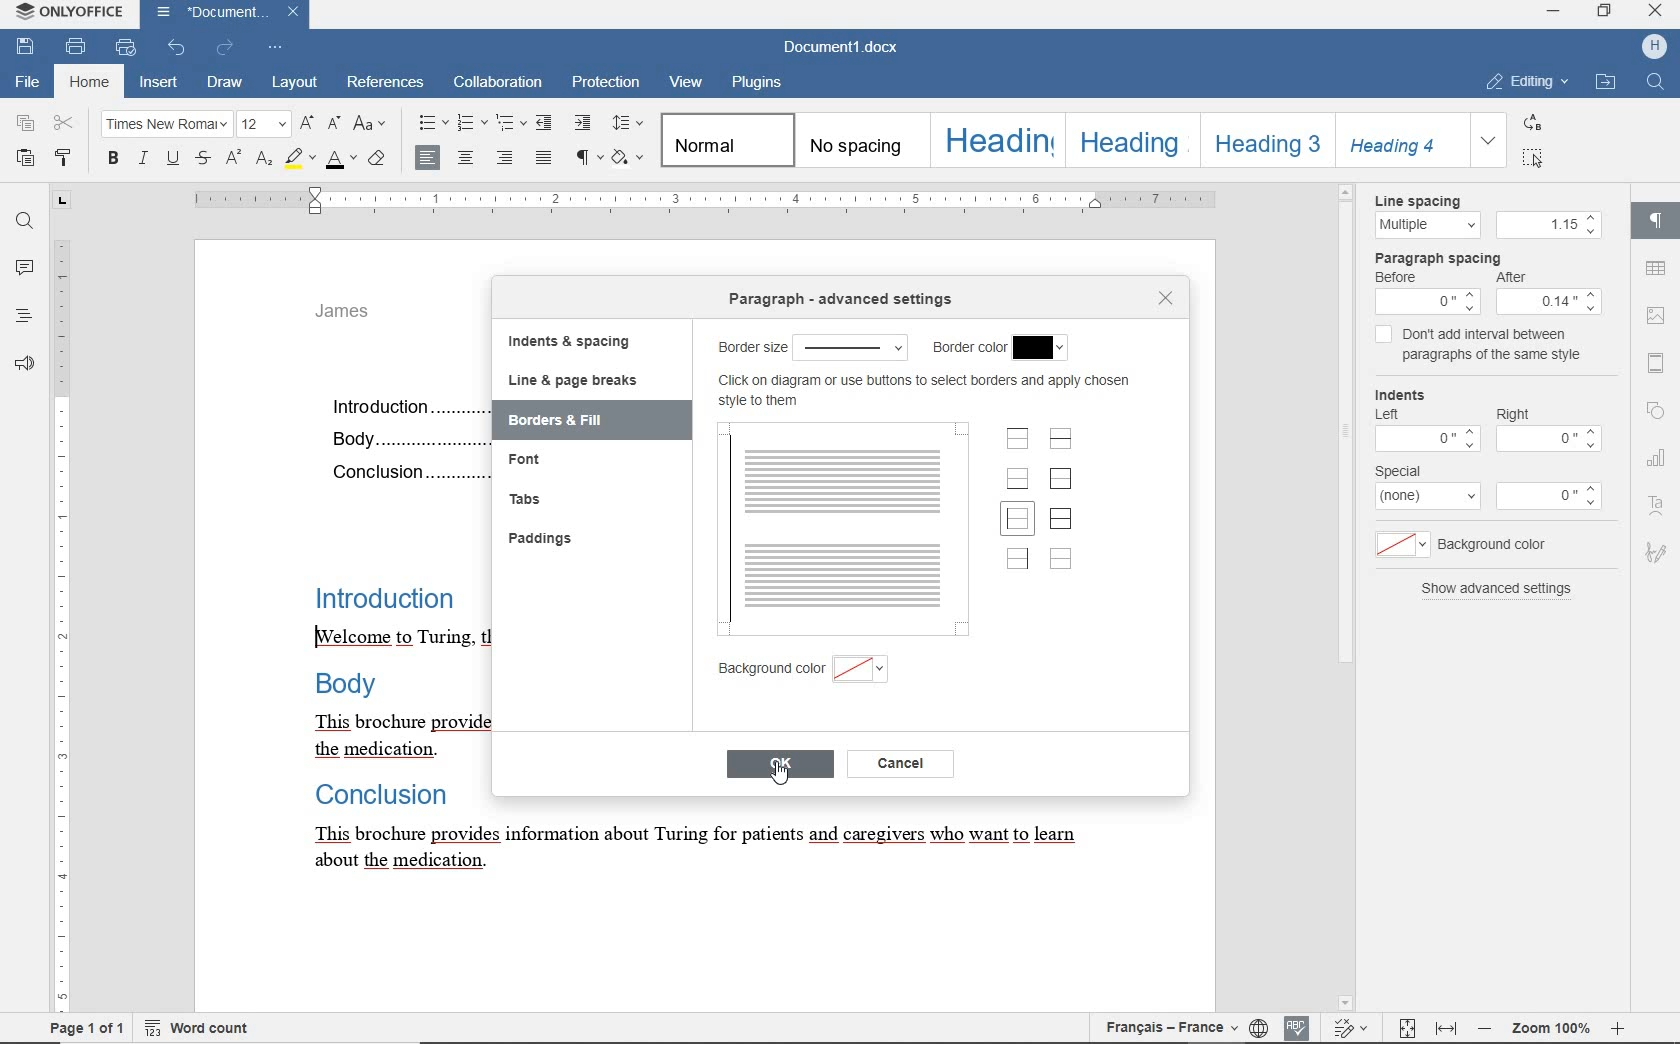 The height and width of the screenshot is (1044, 1680). What do you see at coordinates (125, 48) in the screenshot?
I see `quick print` at bounding box center [125, 48].